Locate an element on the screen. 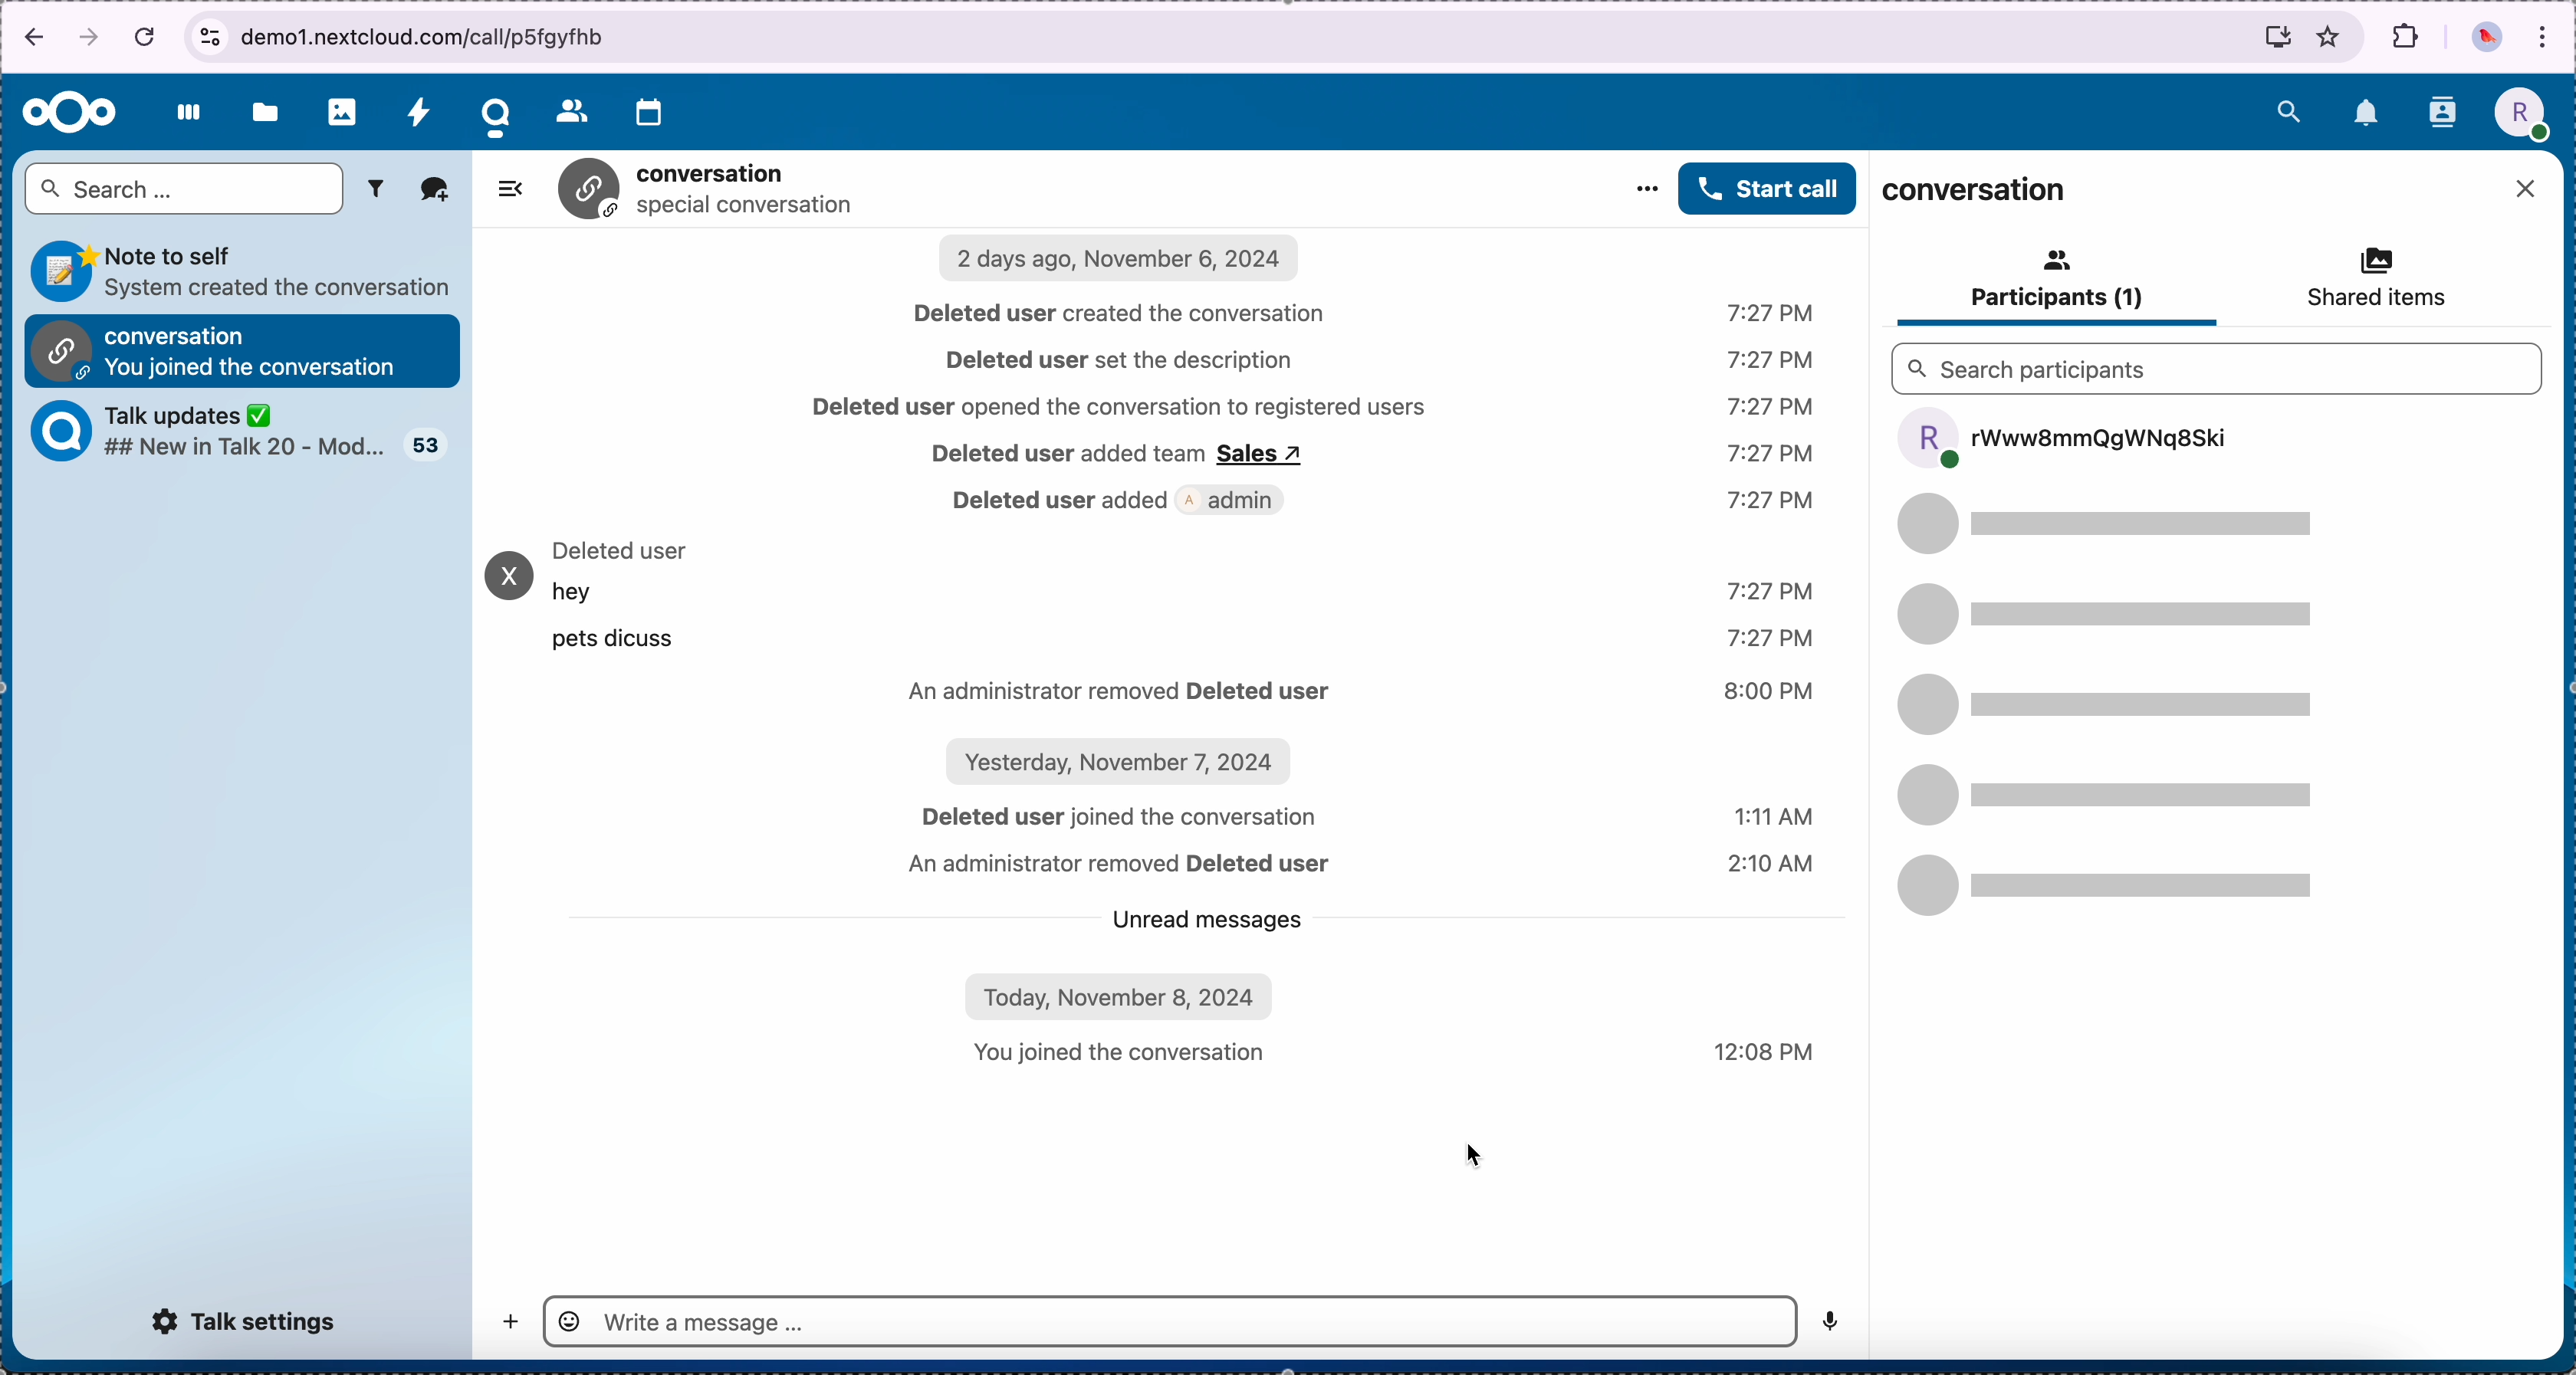 Image resolution: width=2576 pixels, height=1375 pixels. cursor on talk is located at coordinates (501, 111).